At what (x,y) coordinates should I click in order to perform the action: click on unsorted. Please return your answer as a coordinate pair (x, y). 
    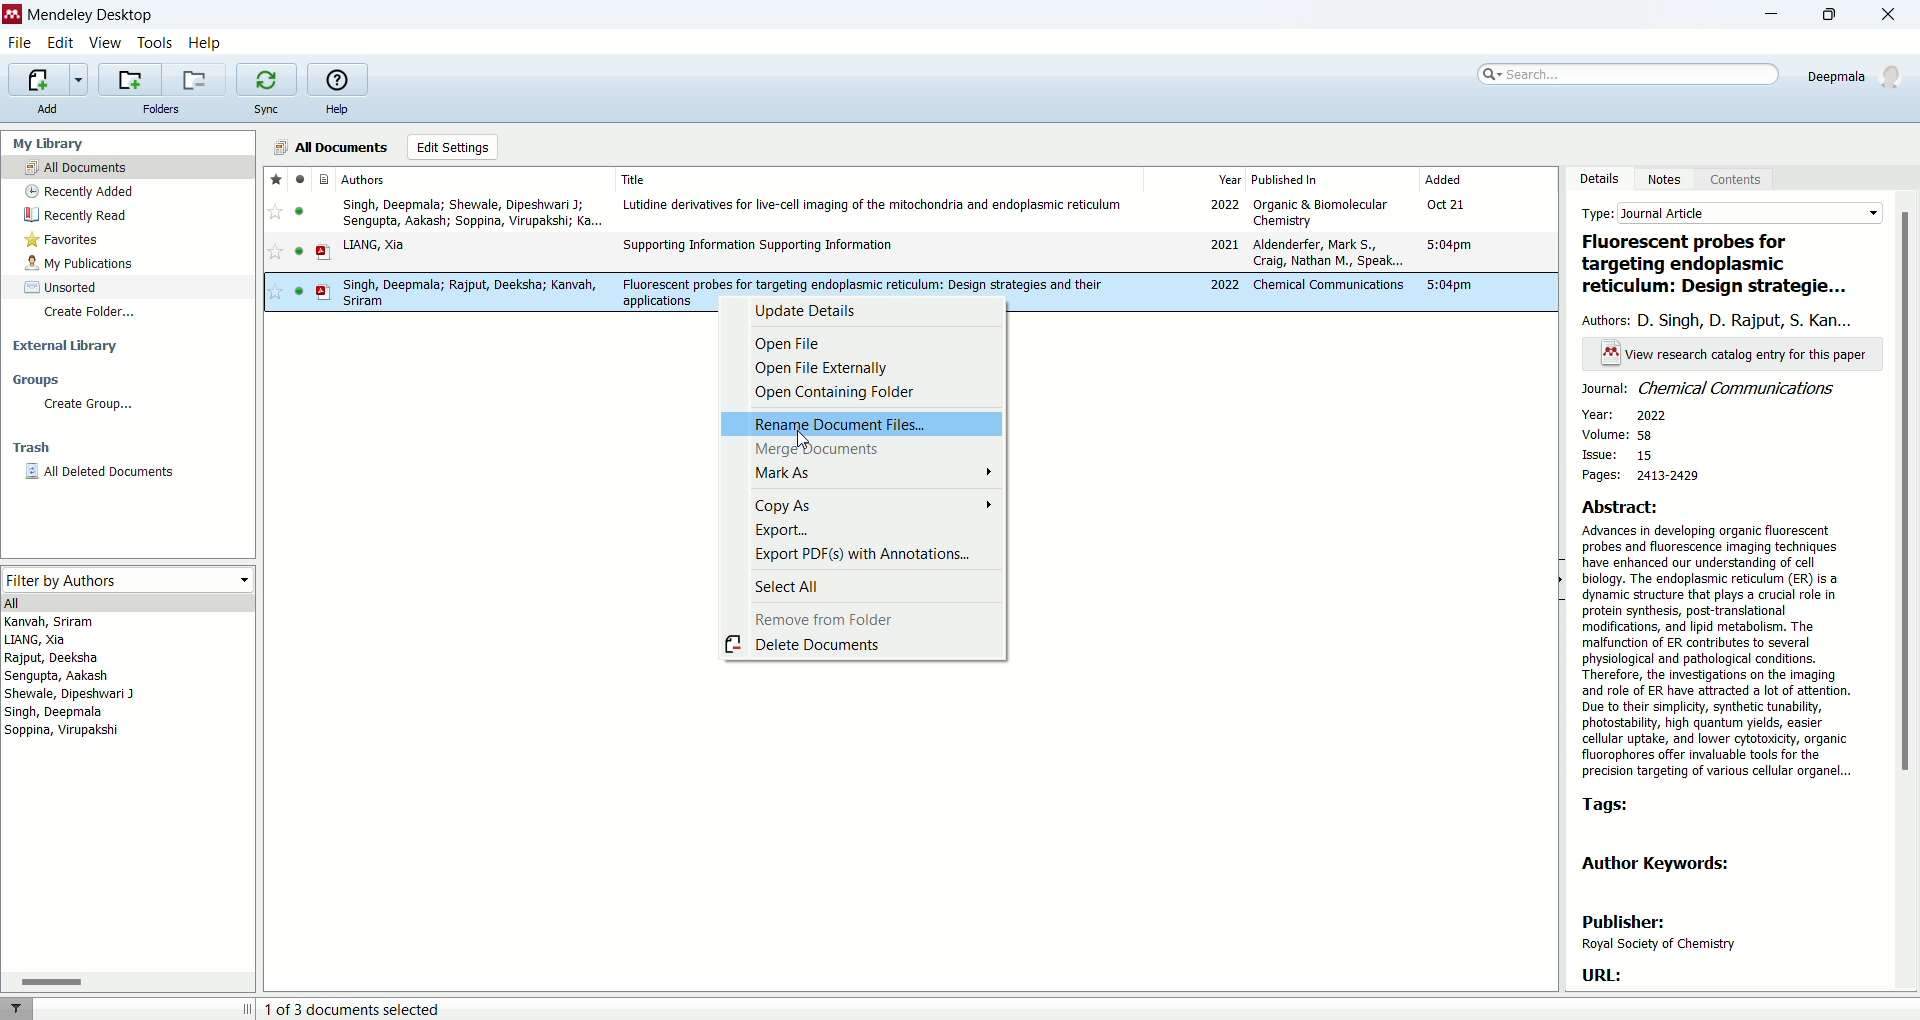
    Looking at the image, I should click on (57, 288).